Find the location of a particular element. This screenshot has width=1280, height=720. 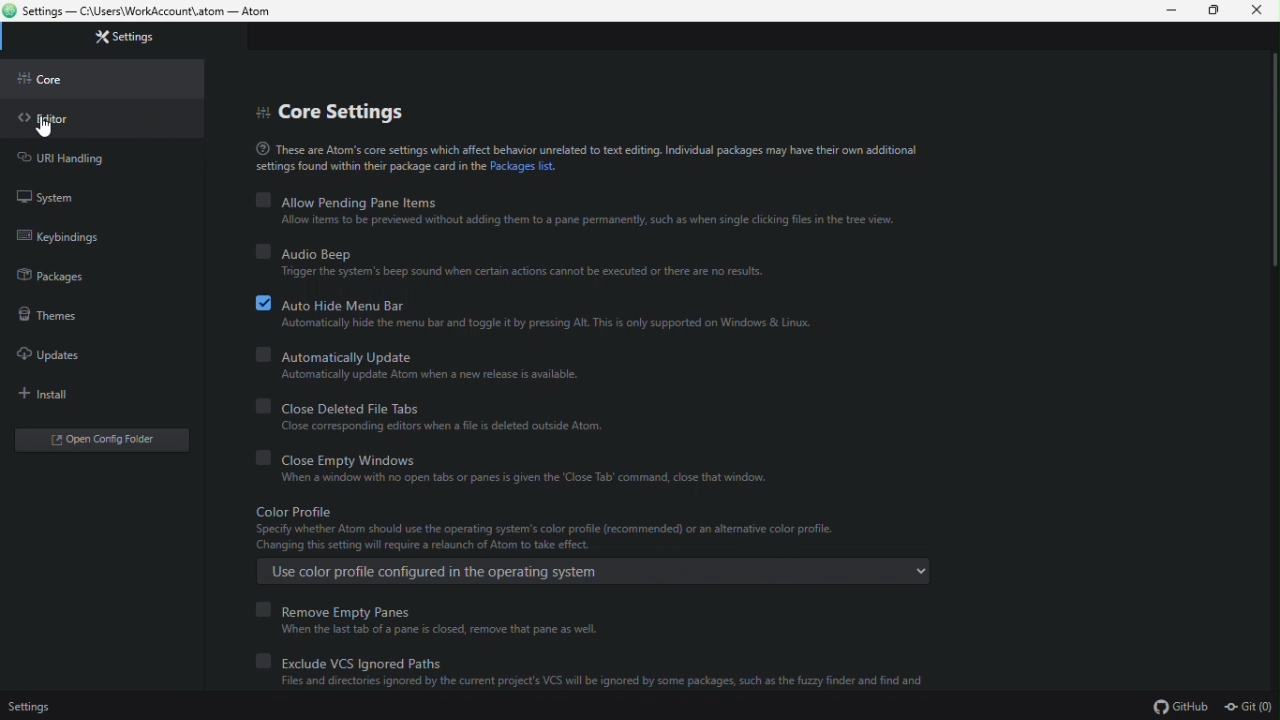

core settings is located at coordinates (345, 111).